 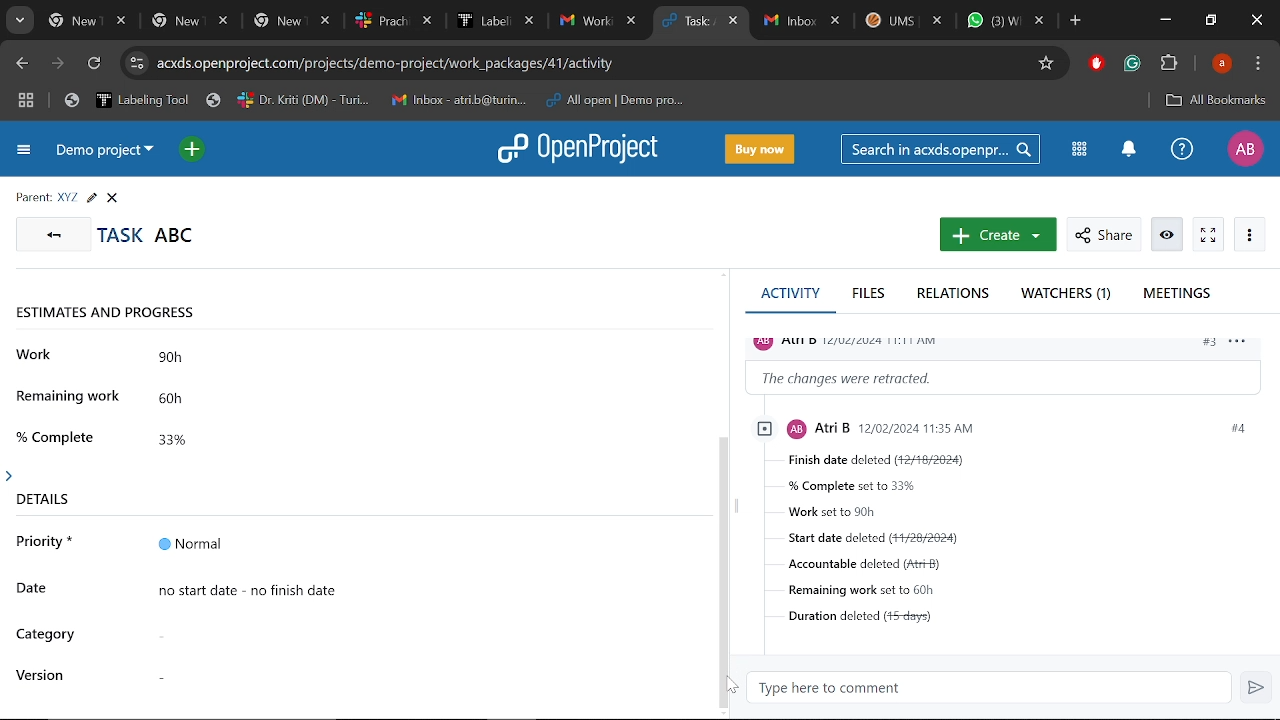 I want to click on Next page, so click(x=60, y=65).